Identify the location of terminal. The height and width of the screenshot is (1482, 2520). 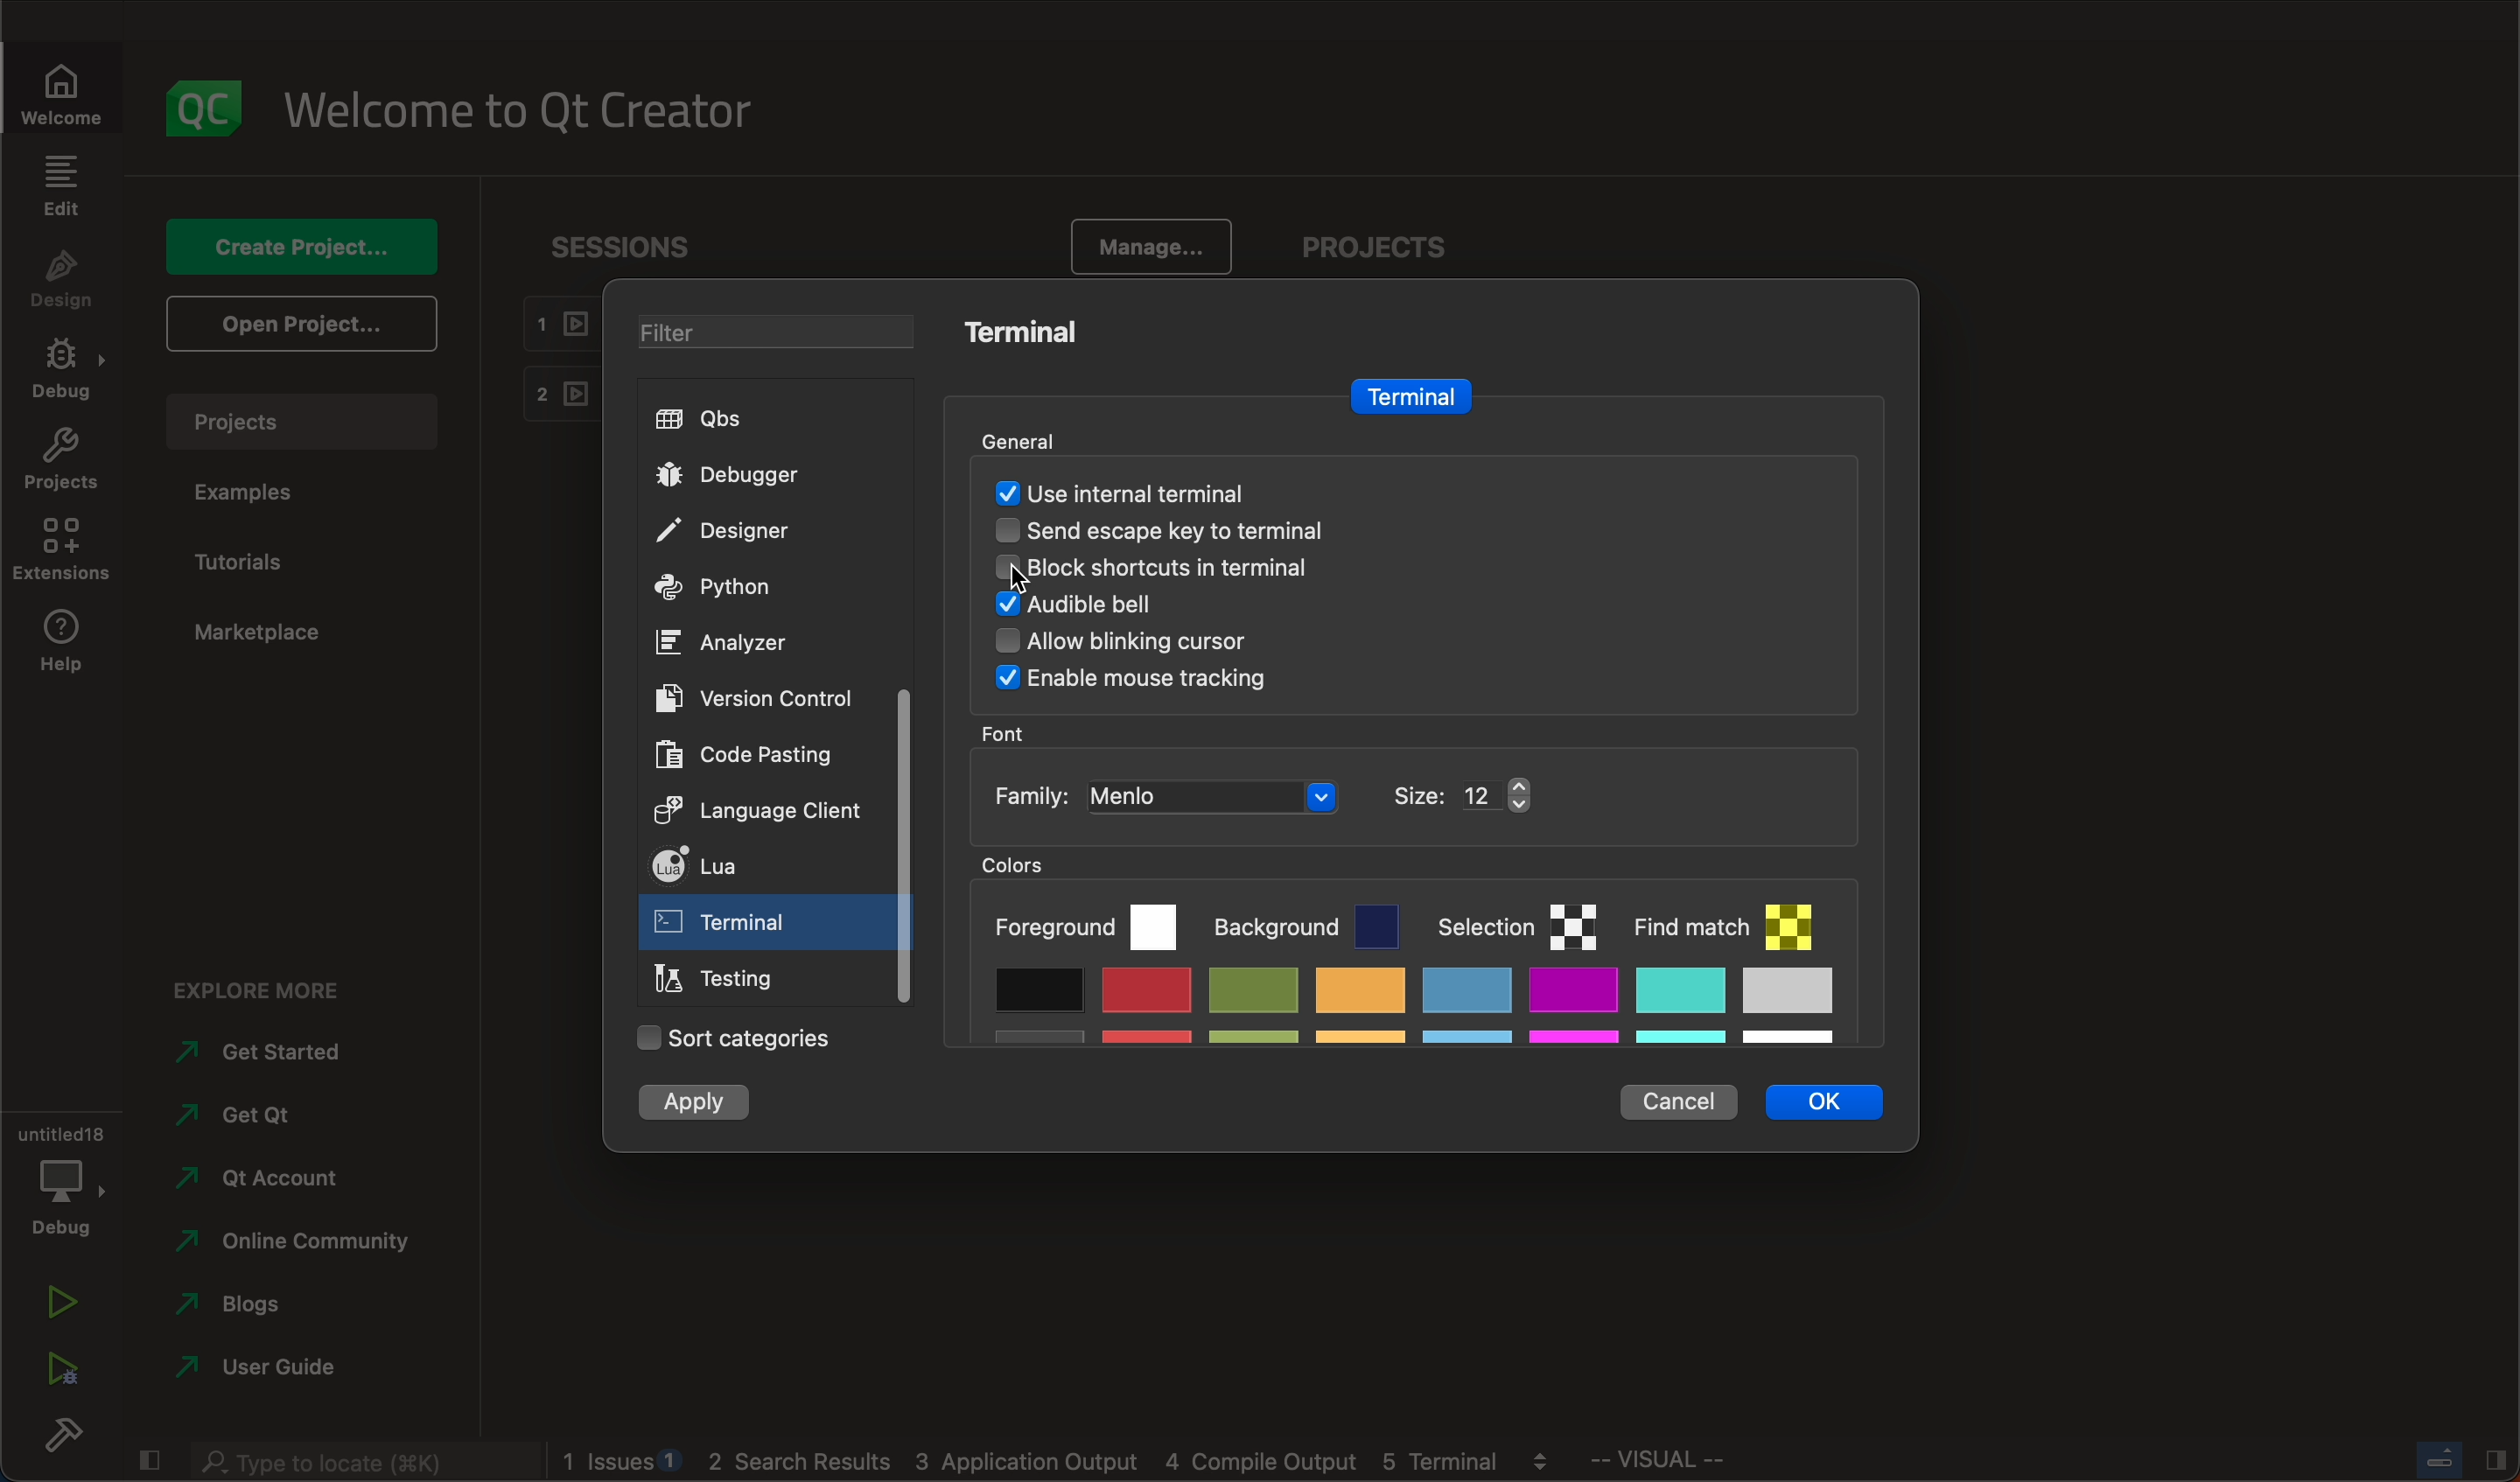
(1409, 394).